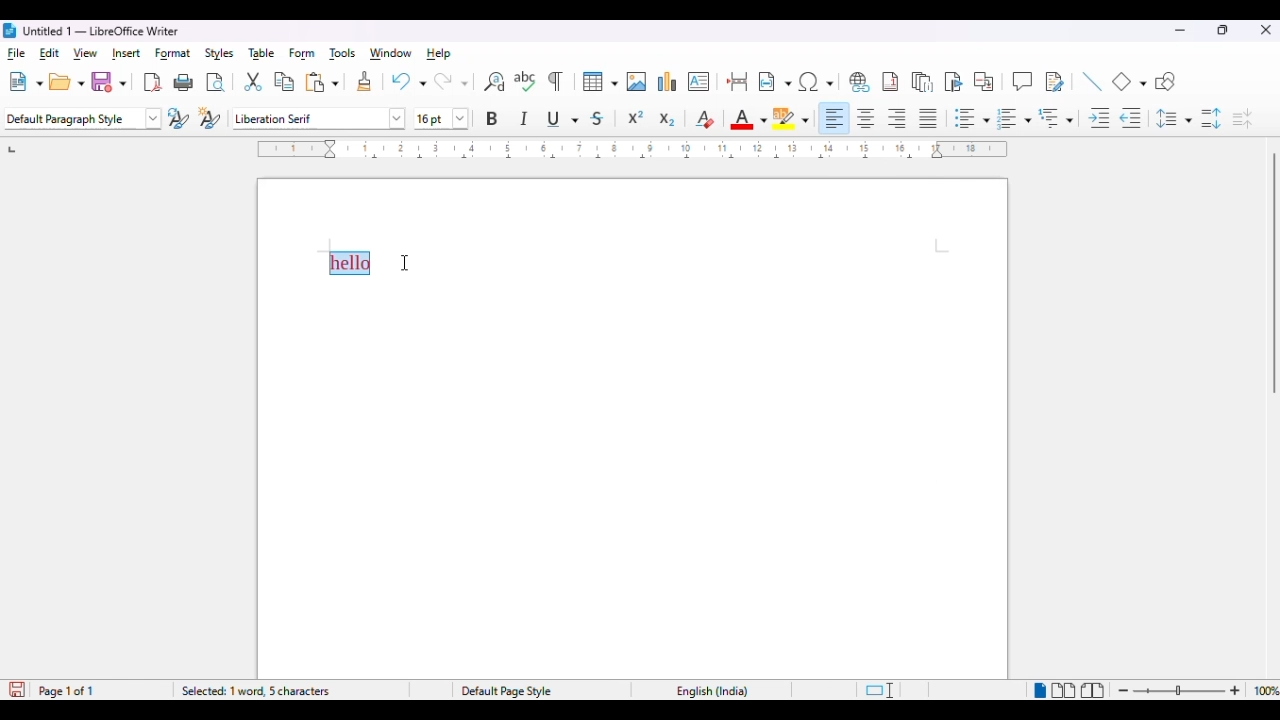 This screenshot has width=1280, height=720. I want to click on word and character count, so click(286, 691).